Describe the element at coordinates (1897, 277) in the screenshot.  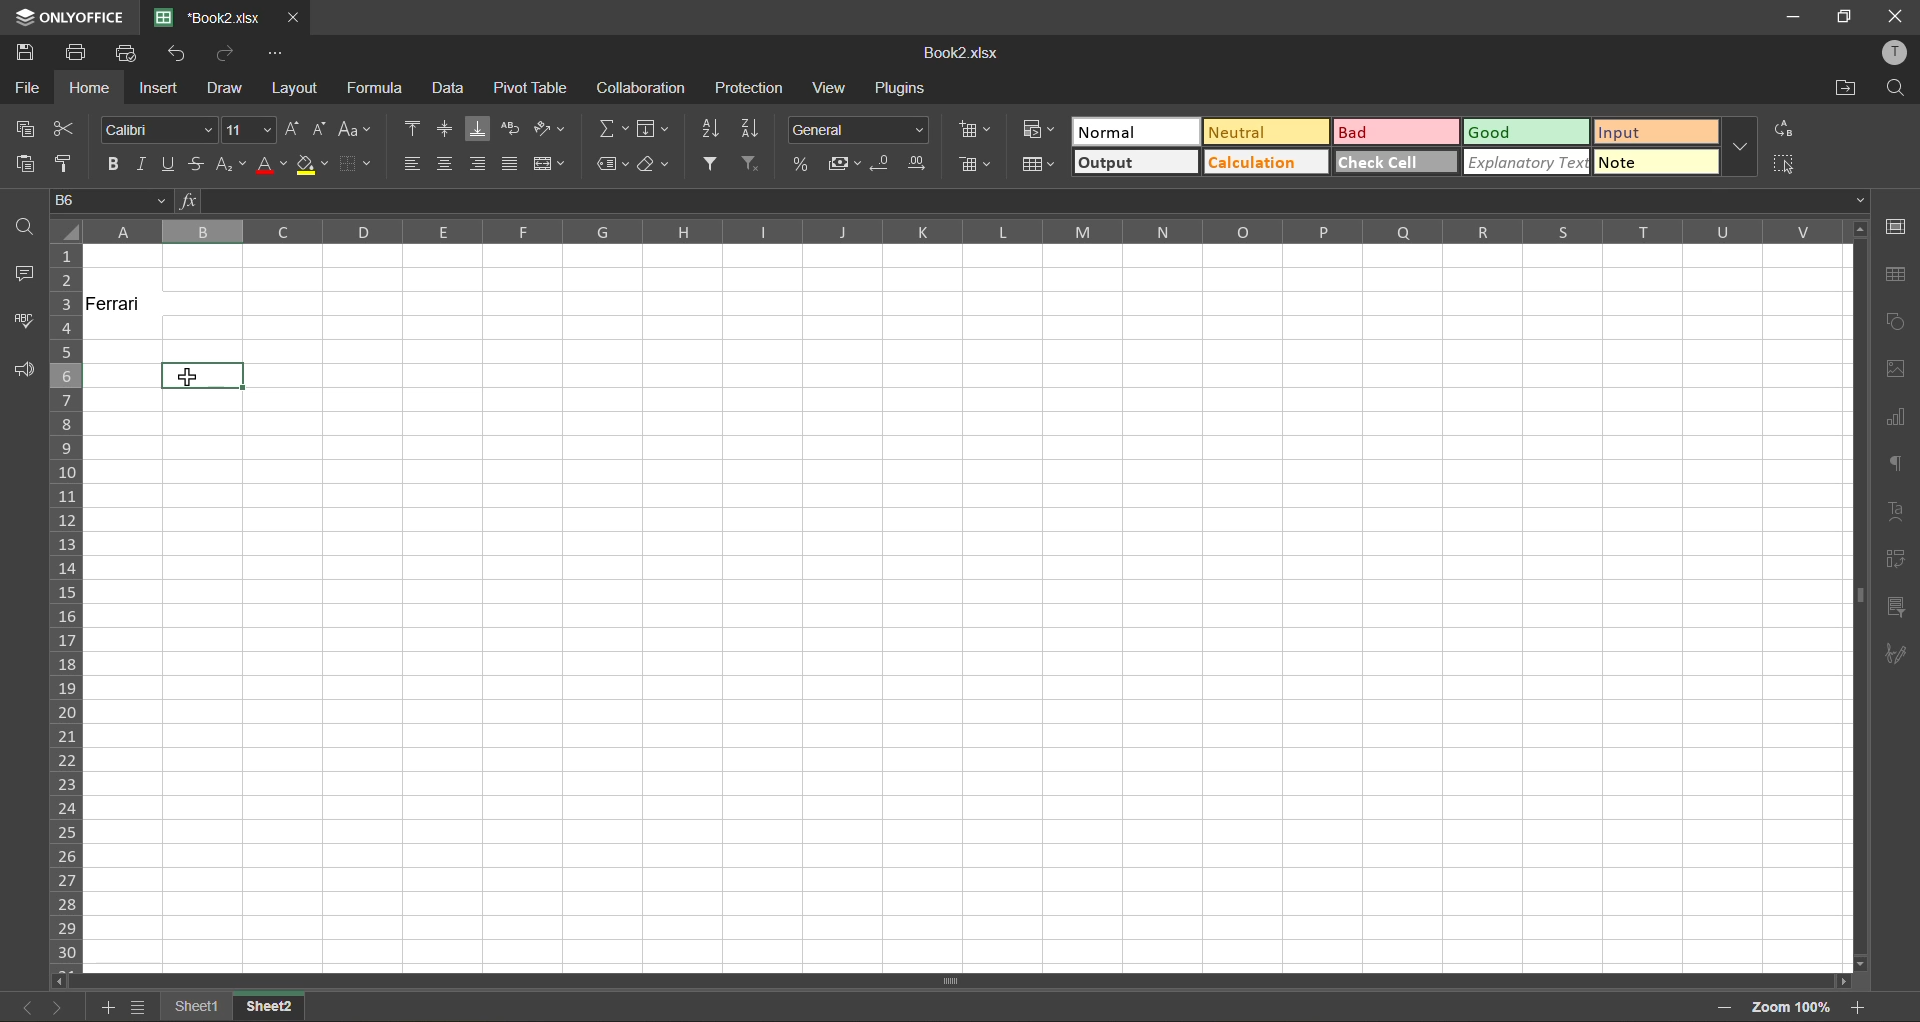
I see `table` at that location.